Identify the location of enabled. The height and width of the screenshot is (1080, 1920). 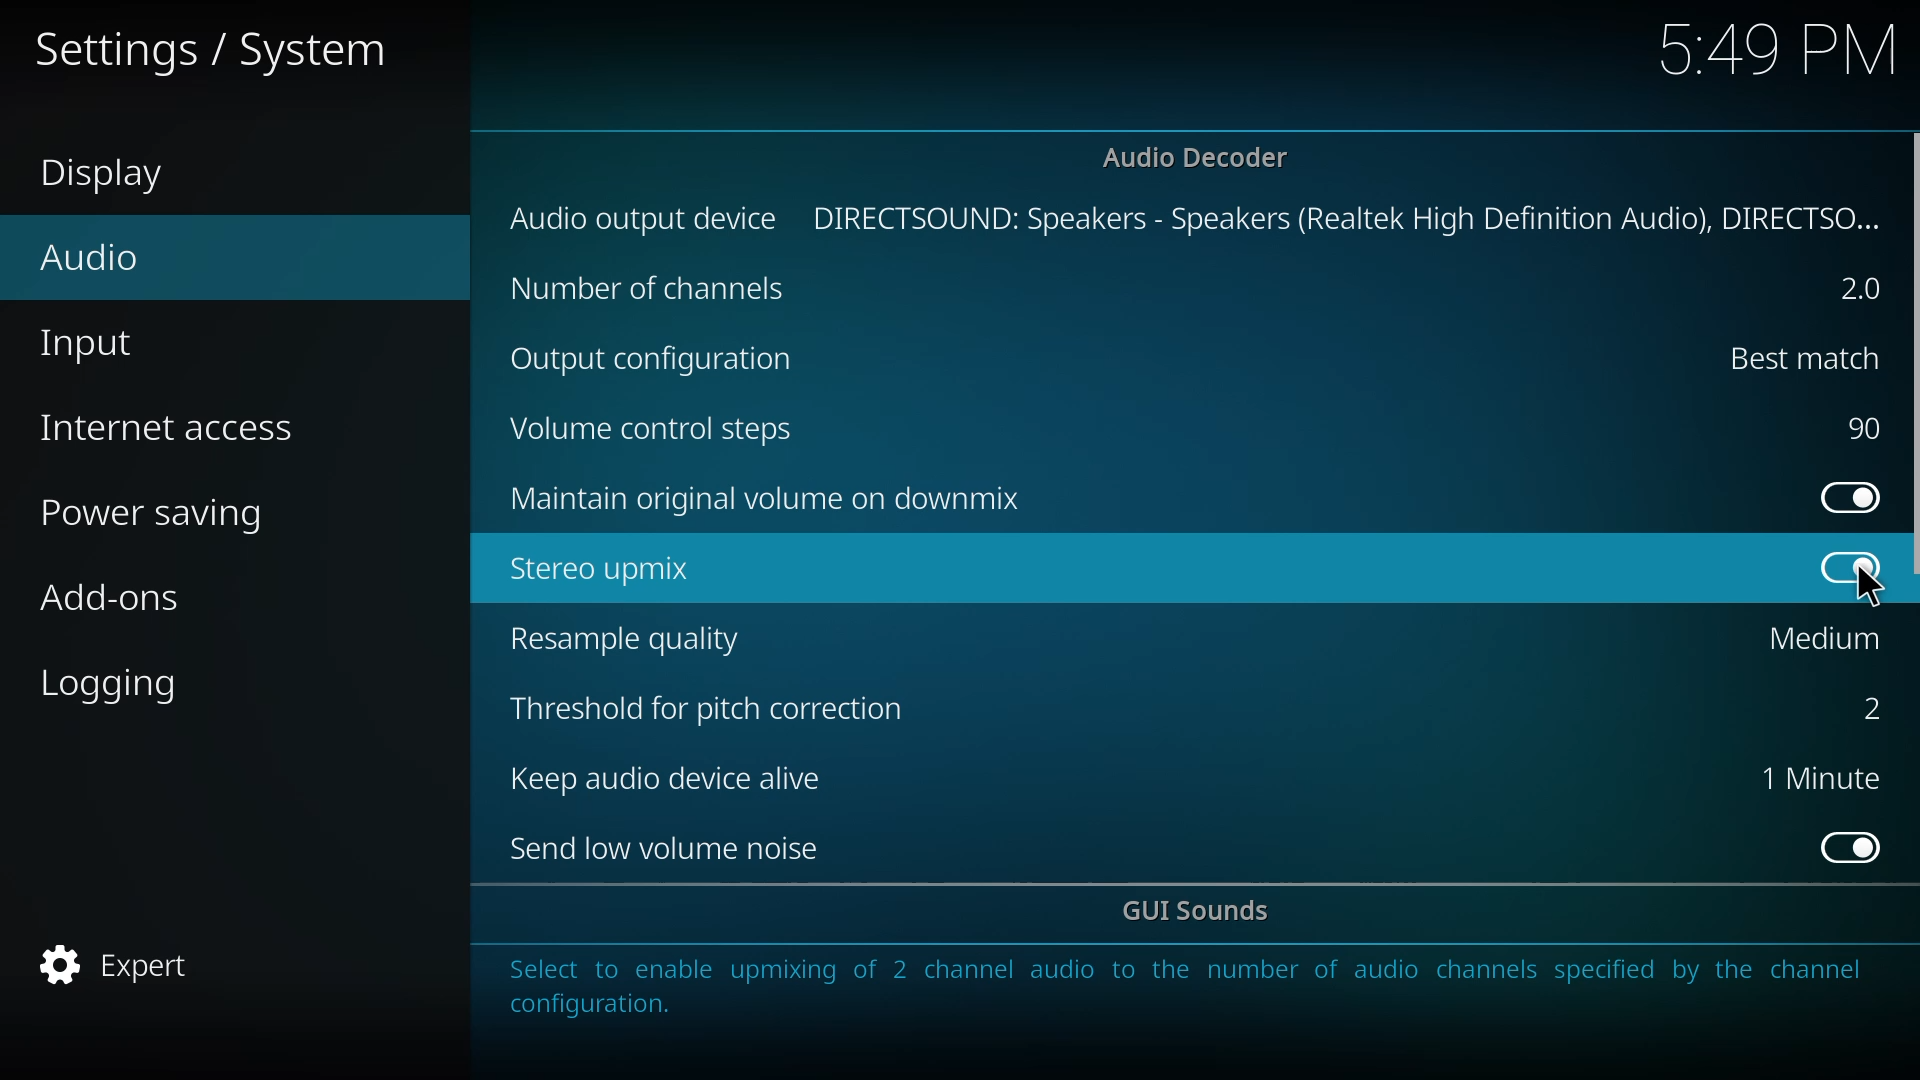
(1849, 498).